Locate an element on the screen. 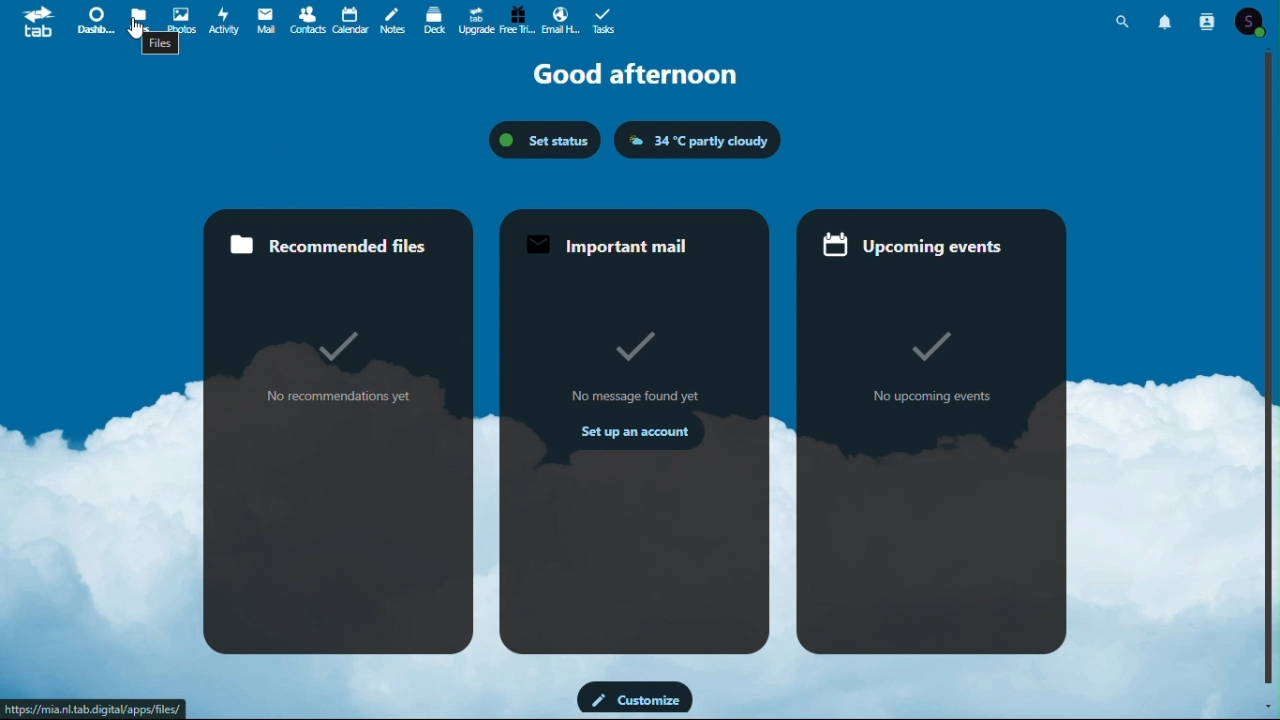 The image size is (1280, 720). Vertical scroll bar is located at coordinates (1272, 367).